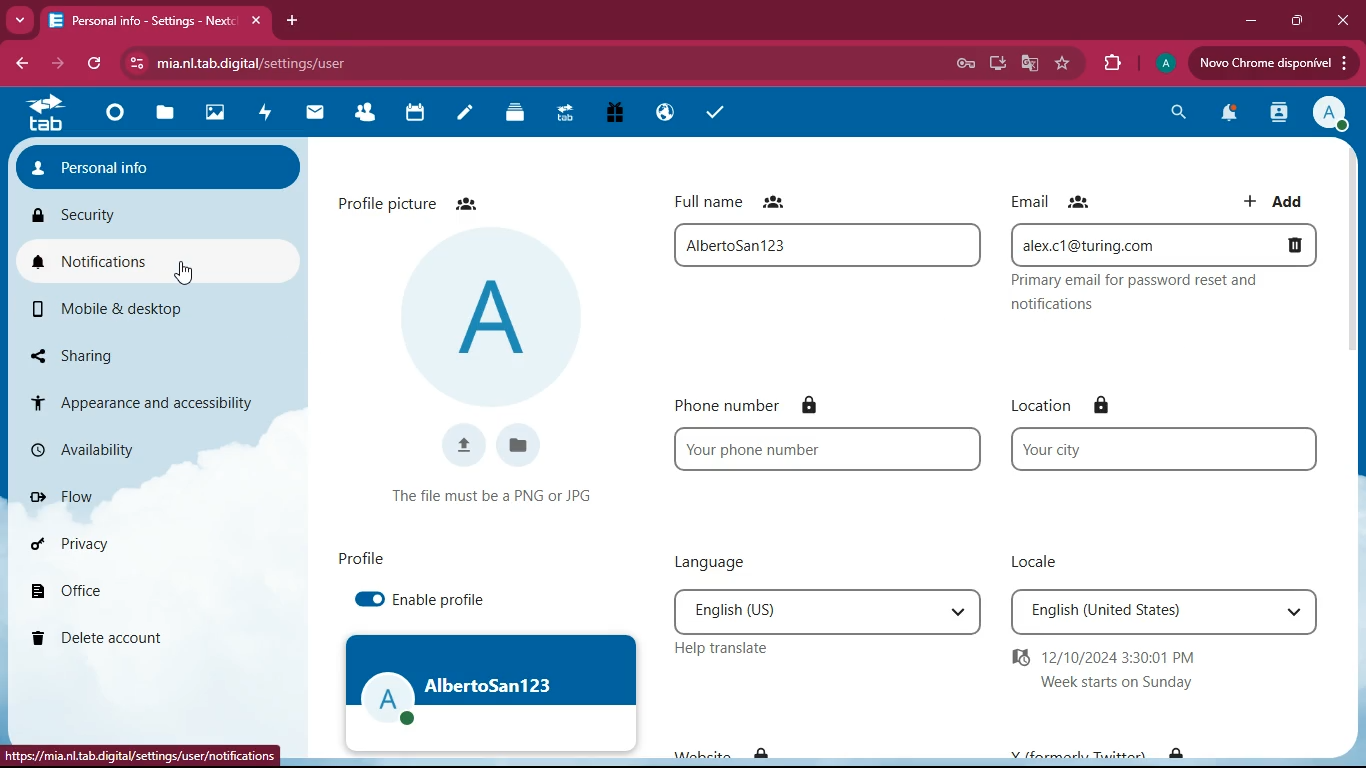  What do you see at coordinates (1030, 64) in the screenshot?
I see `google translate` at bounding box center [1030, 64].